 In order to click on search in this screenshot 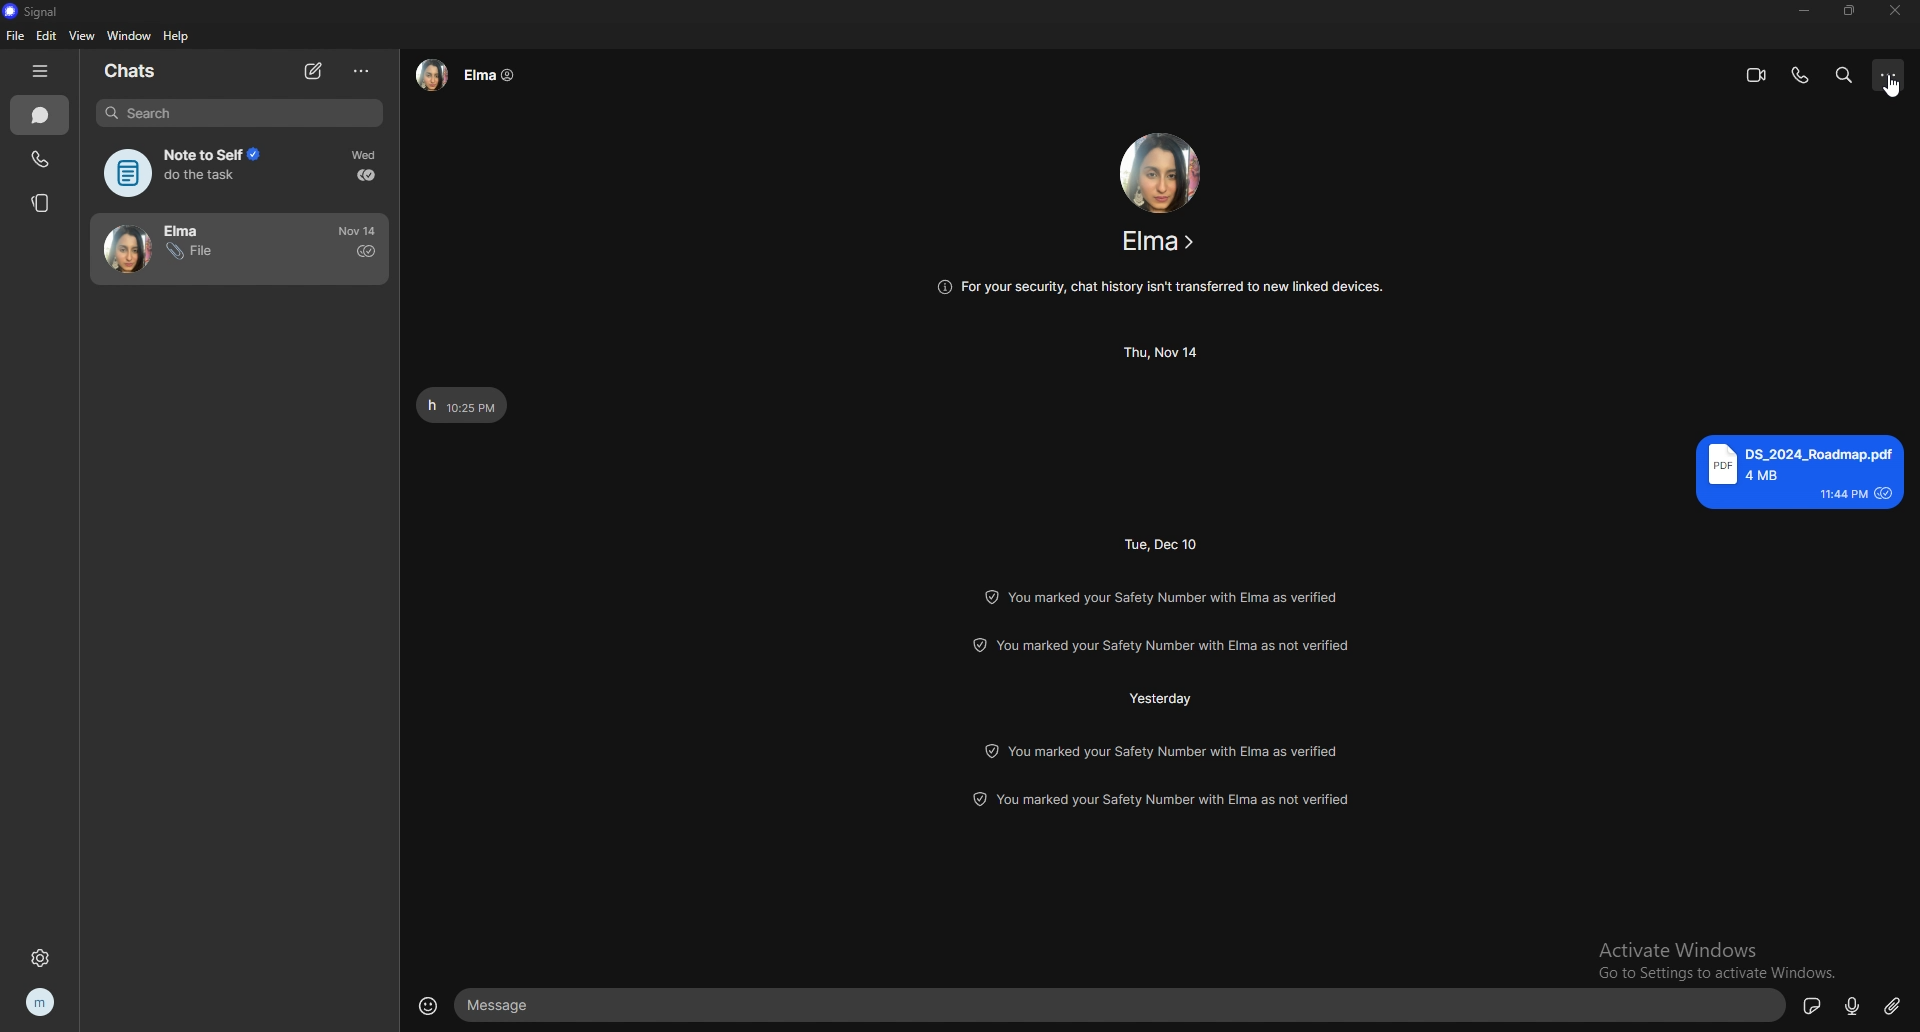, I will do `click(240, 113)`.